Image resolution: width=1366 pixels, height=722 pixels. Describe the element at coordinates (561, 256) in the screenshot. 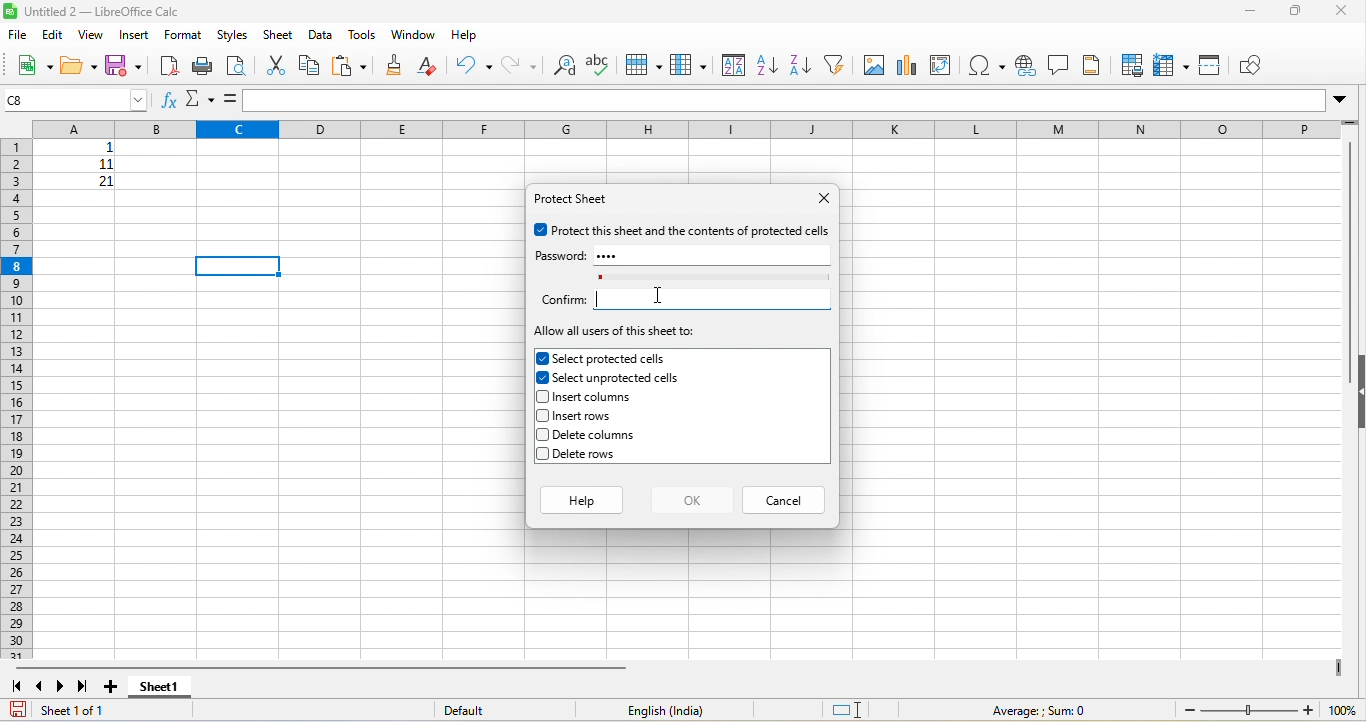

I see `password` at that location.